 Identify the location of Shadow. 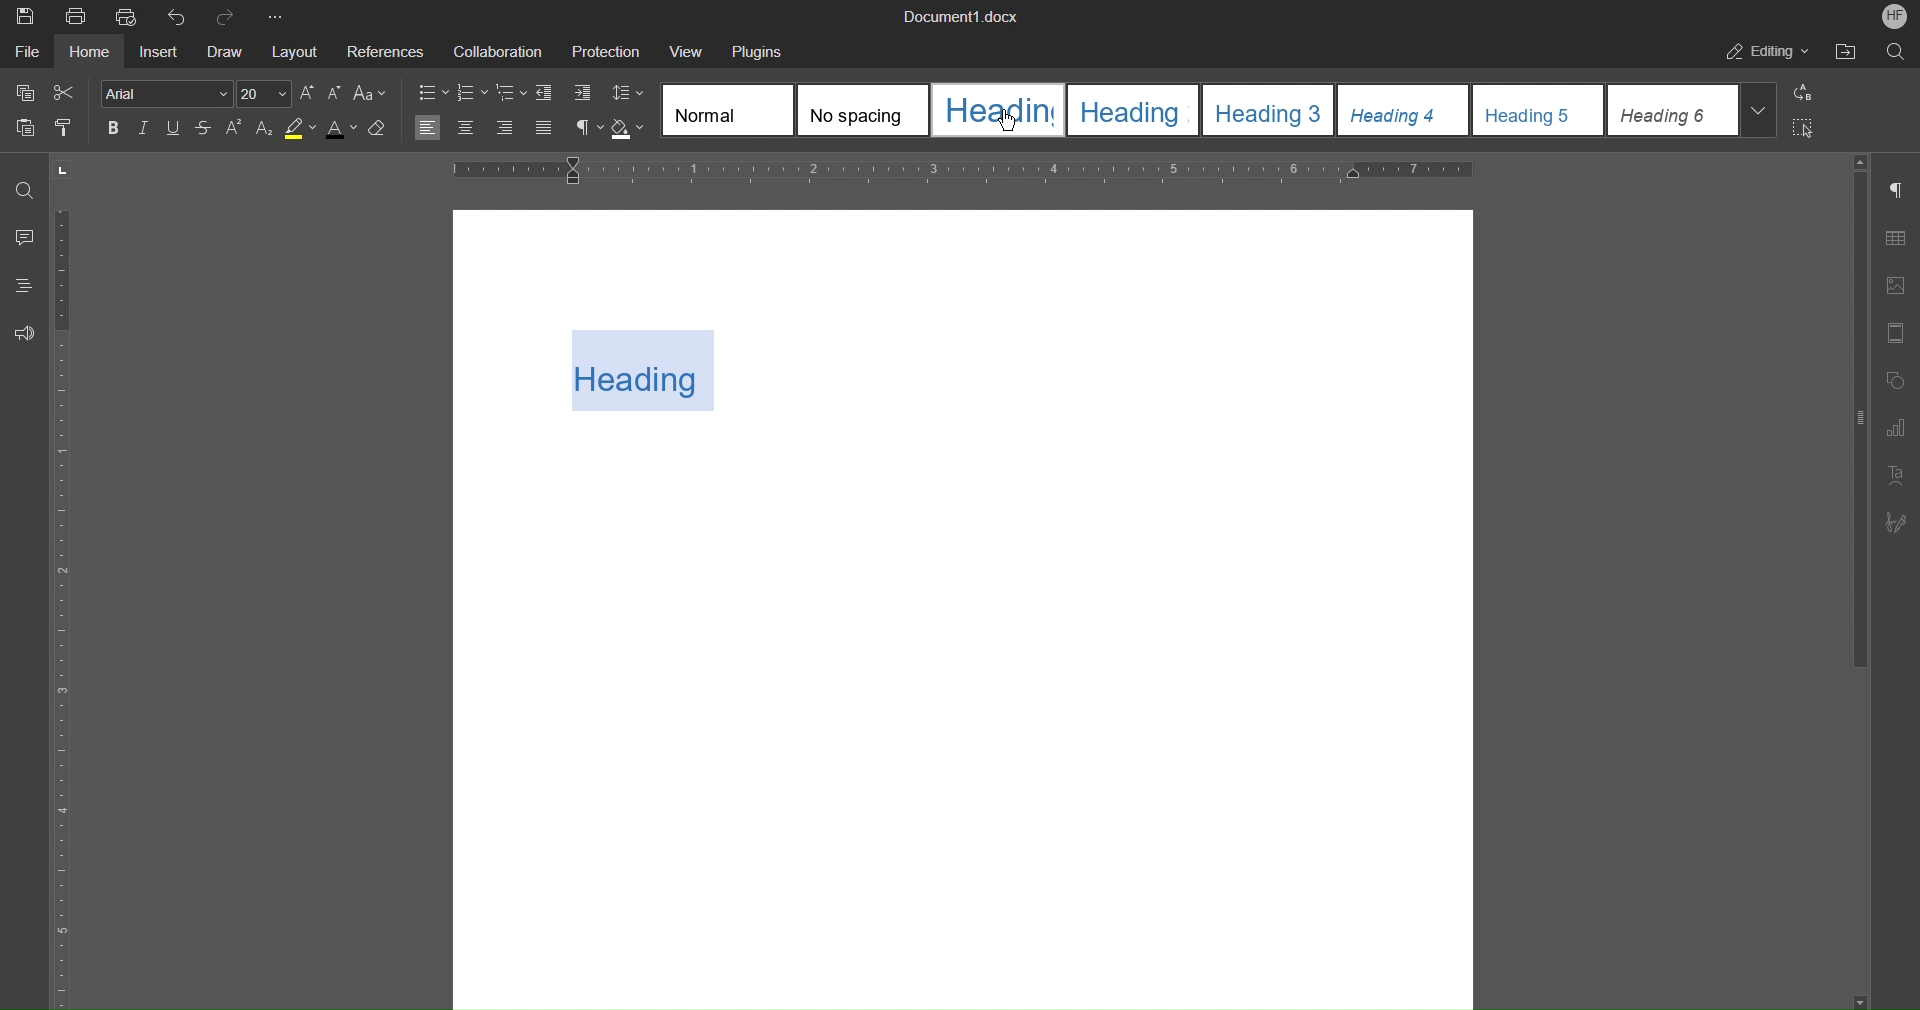
(629, 130).